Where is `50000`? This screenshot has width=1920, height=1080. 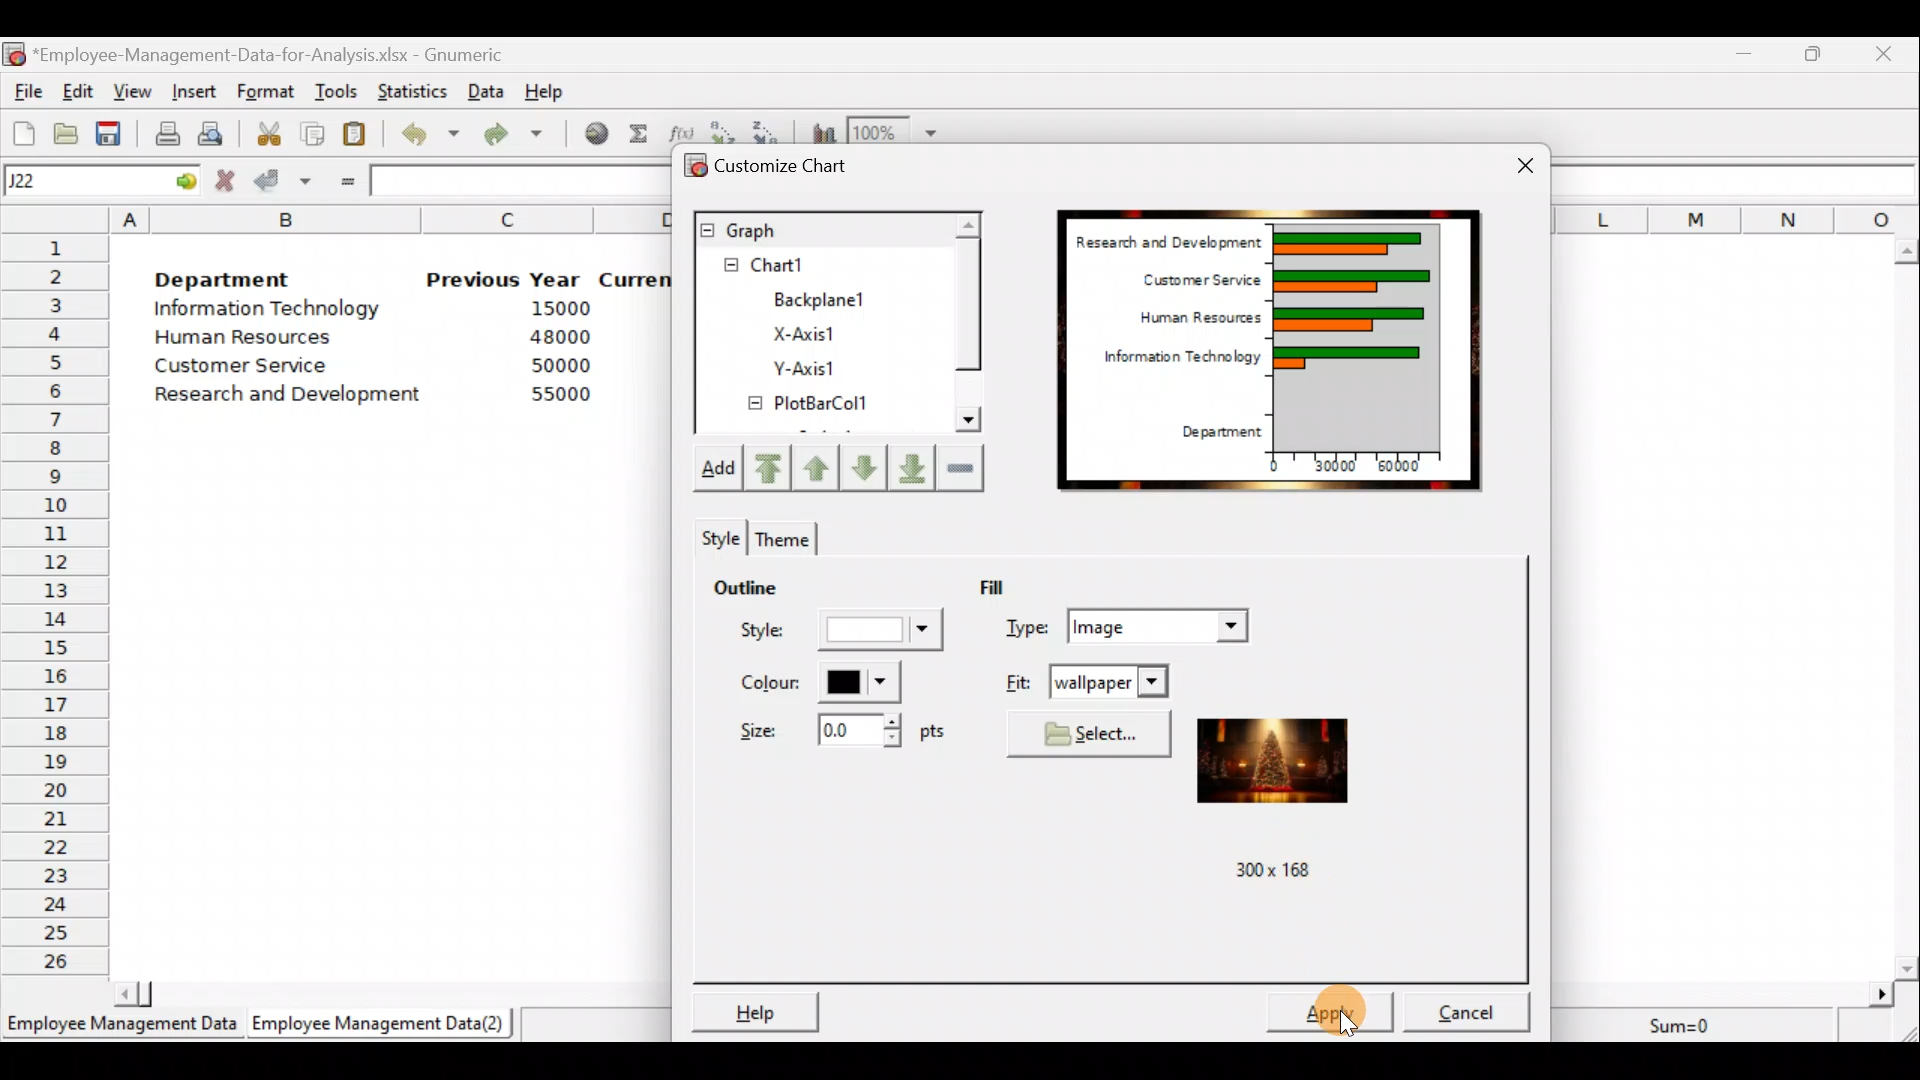
50000 is located at coordinates (557, 365).